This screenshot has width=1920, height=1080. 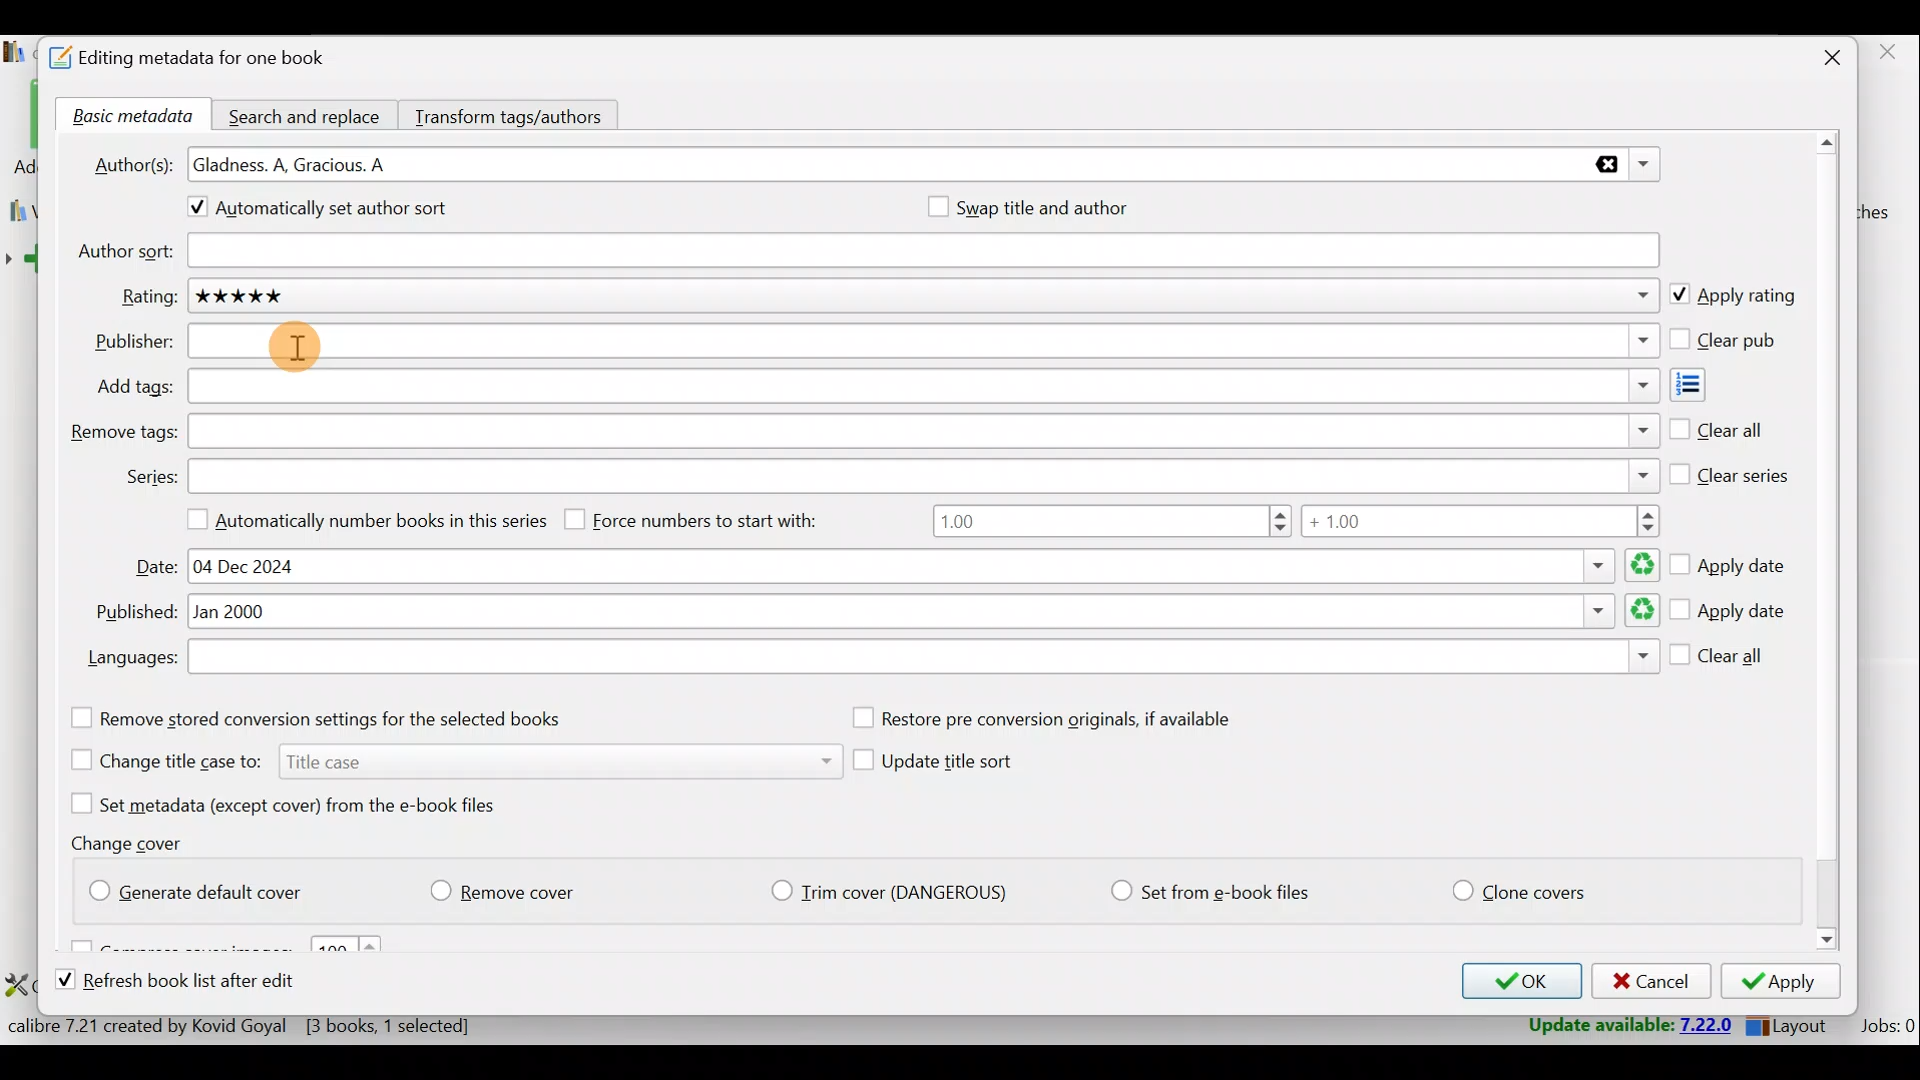 What do you see at coordinates (1209, 892) in the screenshot?
I see `Set from e-book files` at bounding box center [1209, 892].